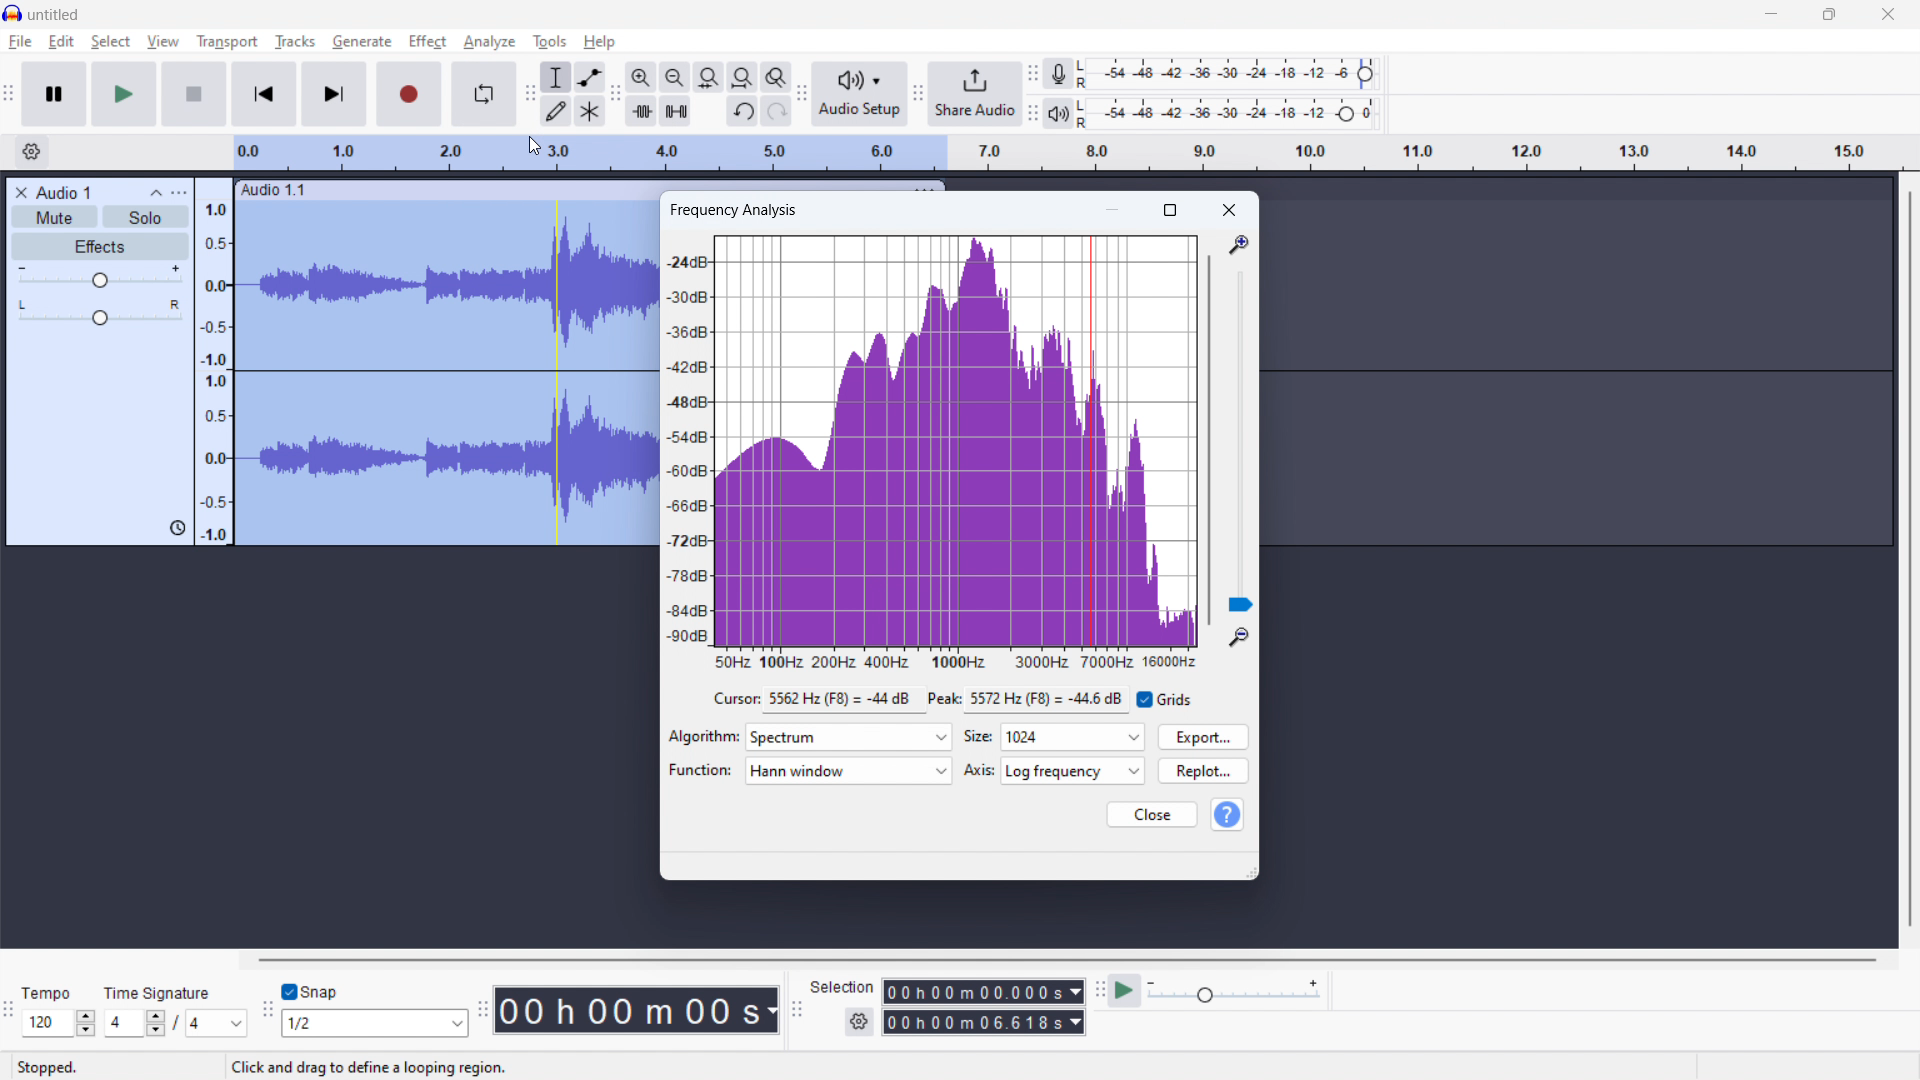 Image resolution: width=1920 pixels, height=1080 pixels. What do you see at coordinates (978, 770) in the screenshot?
I see `Axis` at bounding box center [978, 770].